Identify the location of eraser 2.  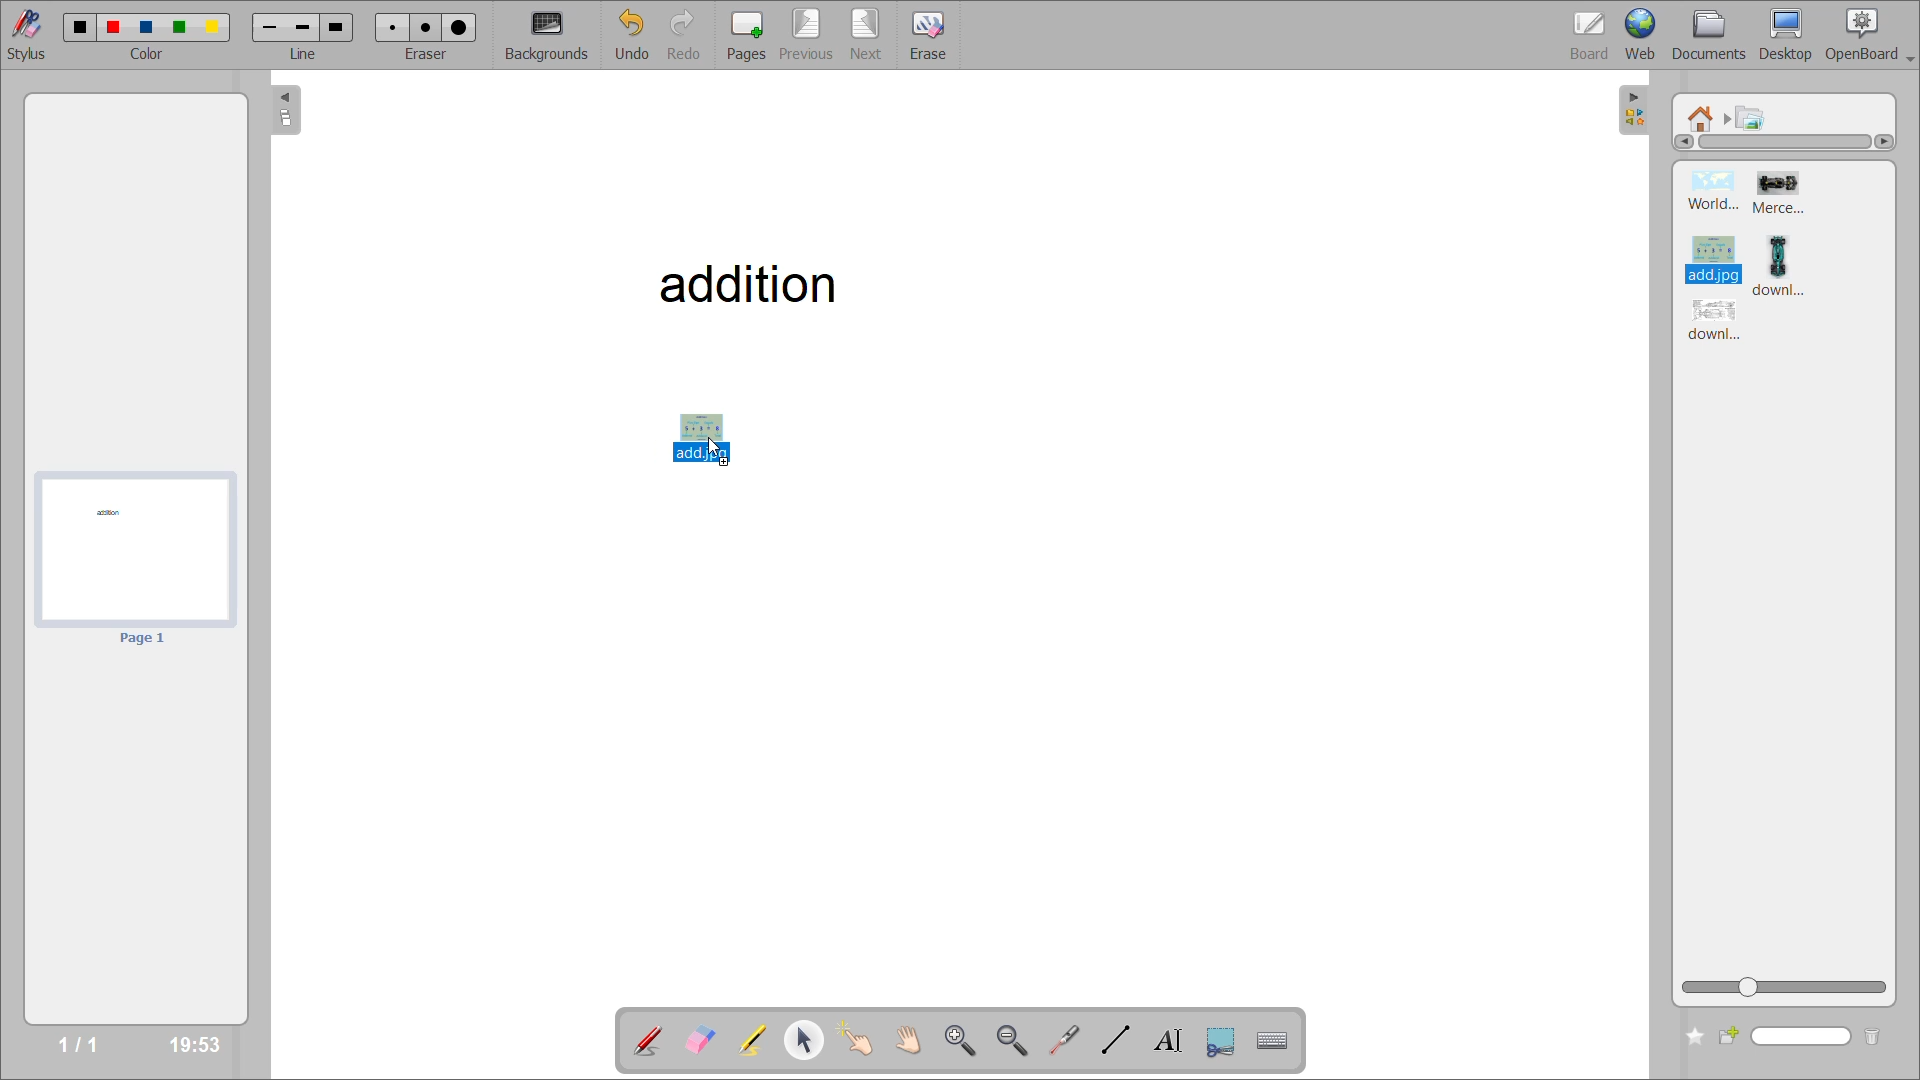
(421, 27).